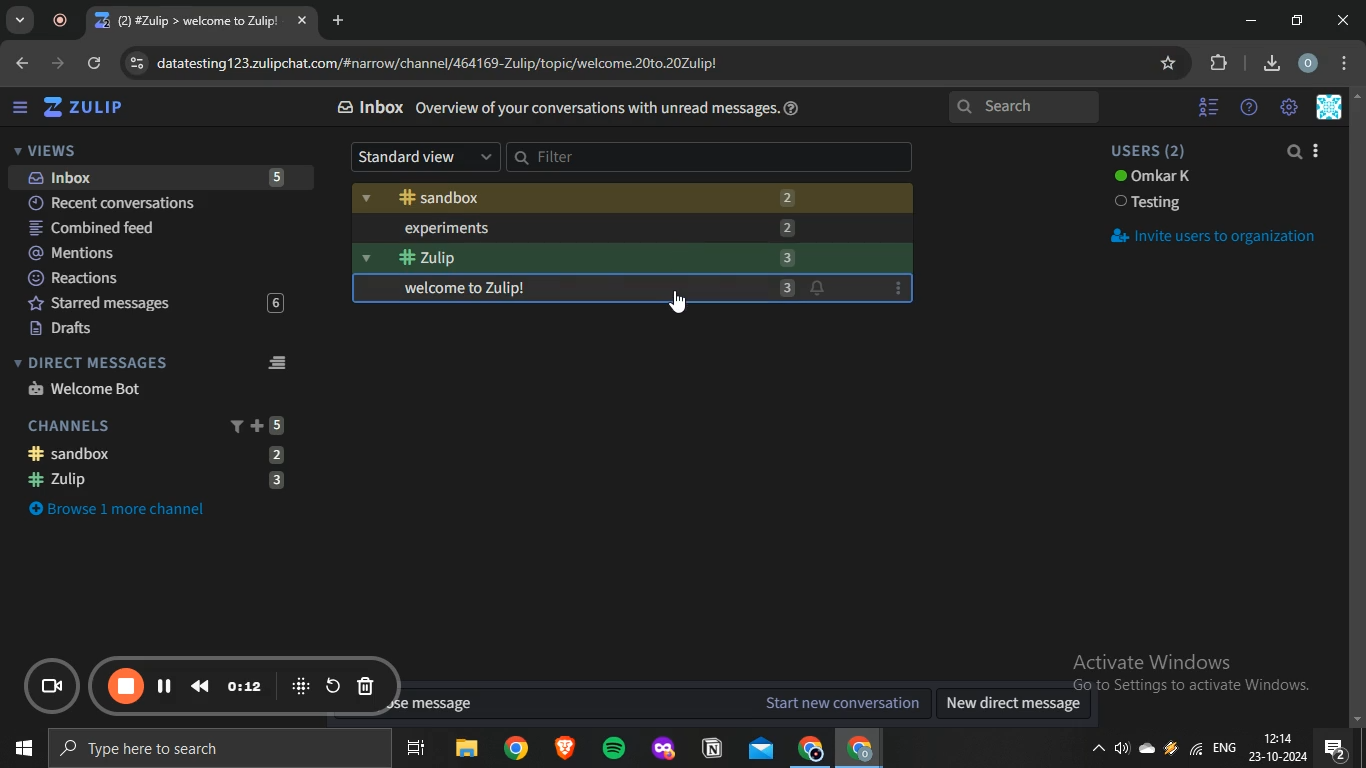  I want to click on pause recording, so click(127, 687).